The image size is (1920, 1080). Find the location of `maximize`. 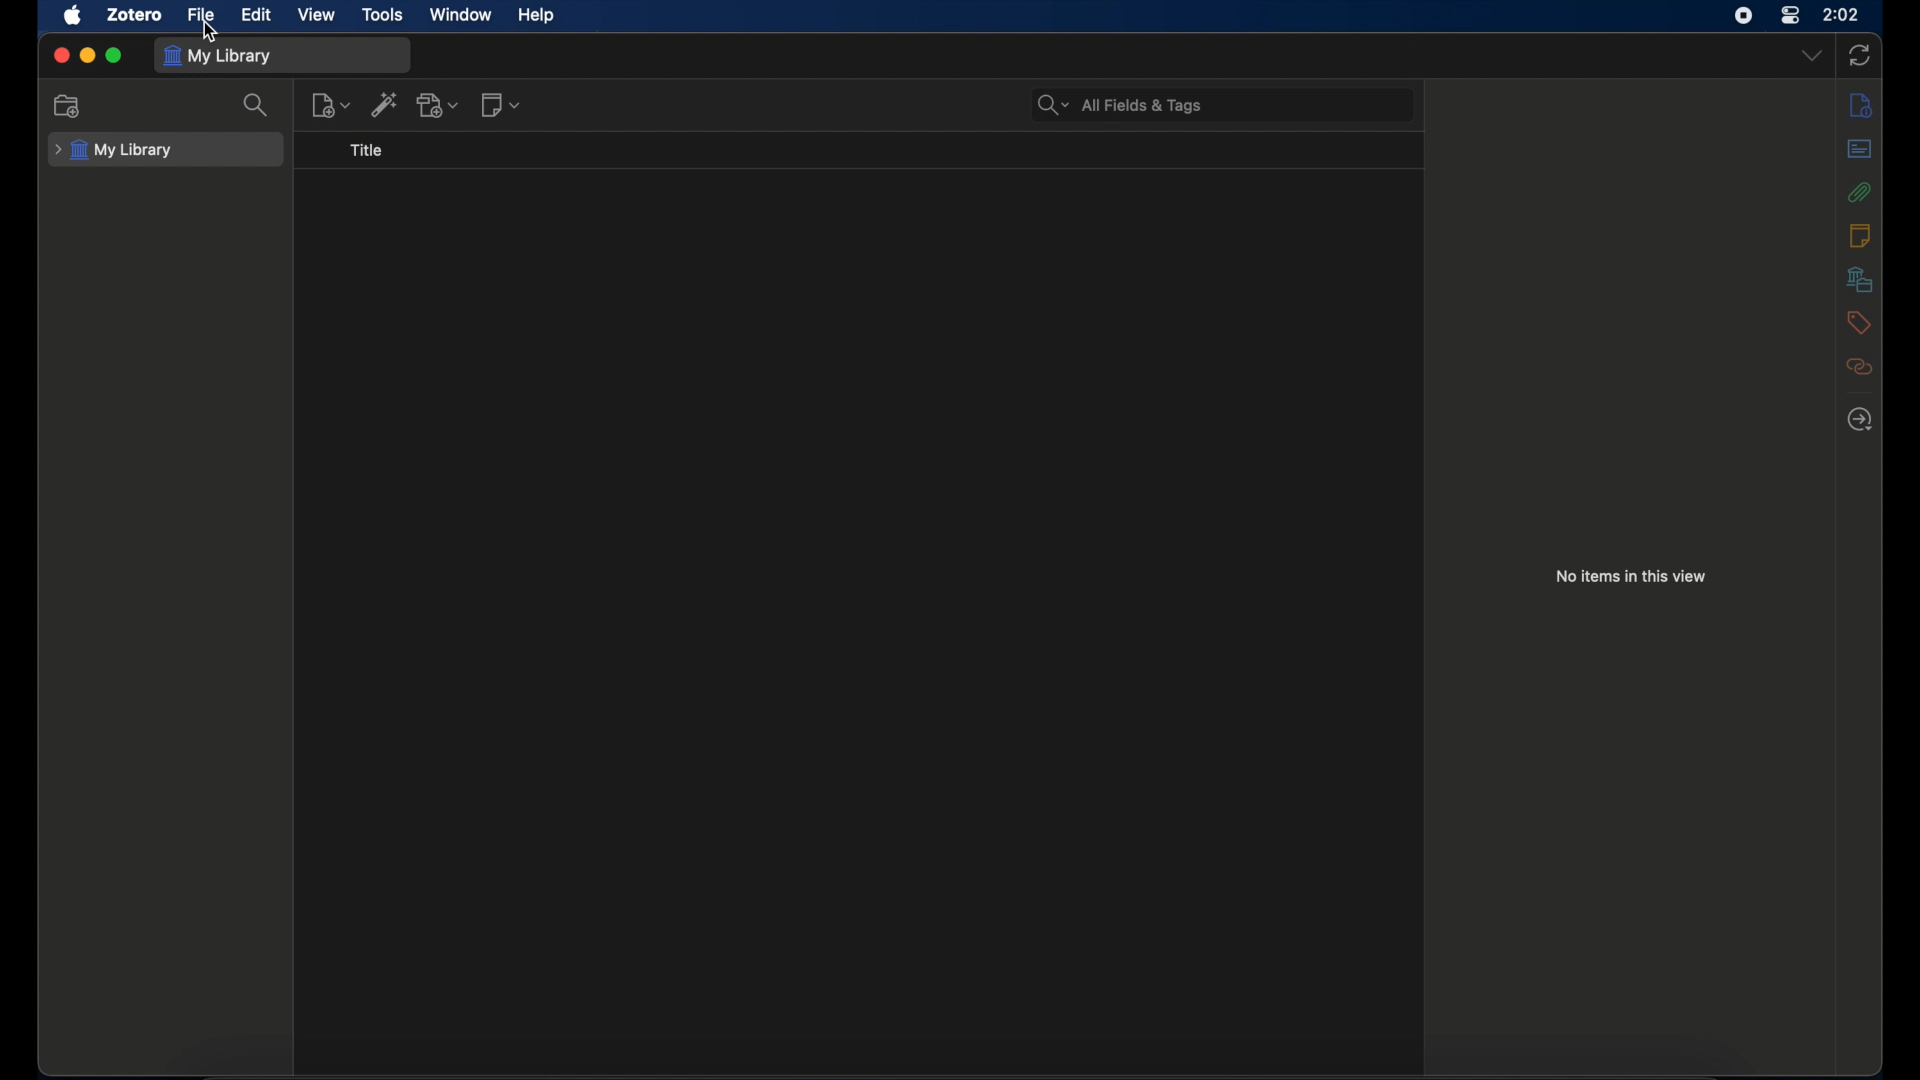

maximize is located at coordinates (115, 55).